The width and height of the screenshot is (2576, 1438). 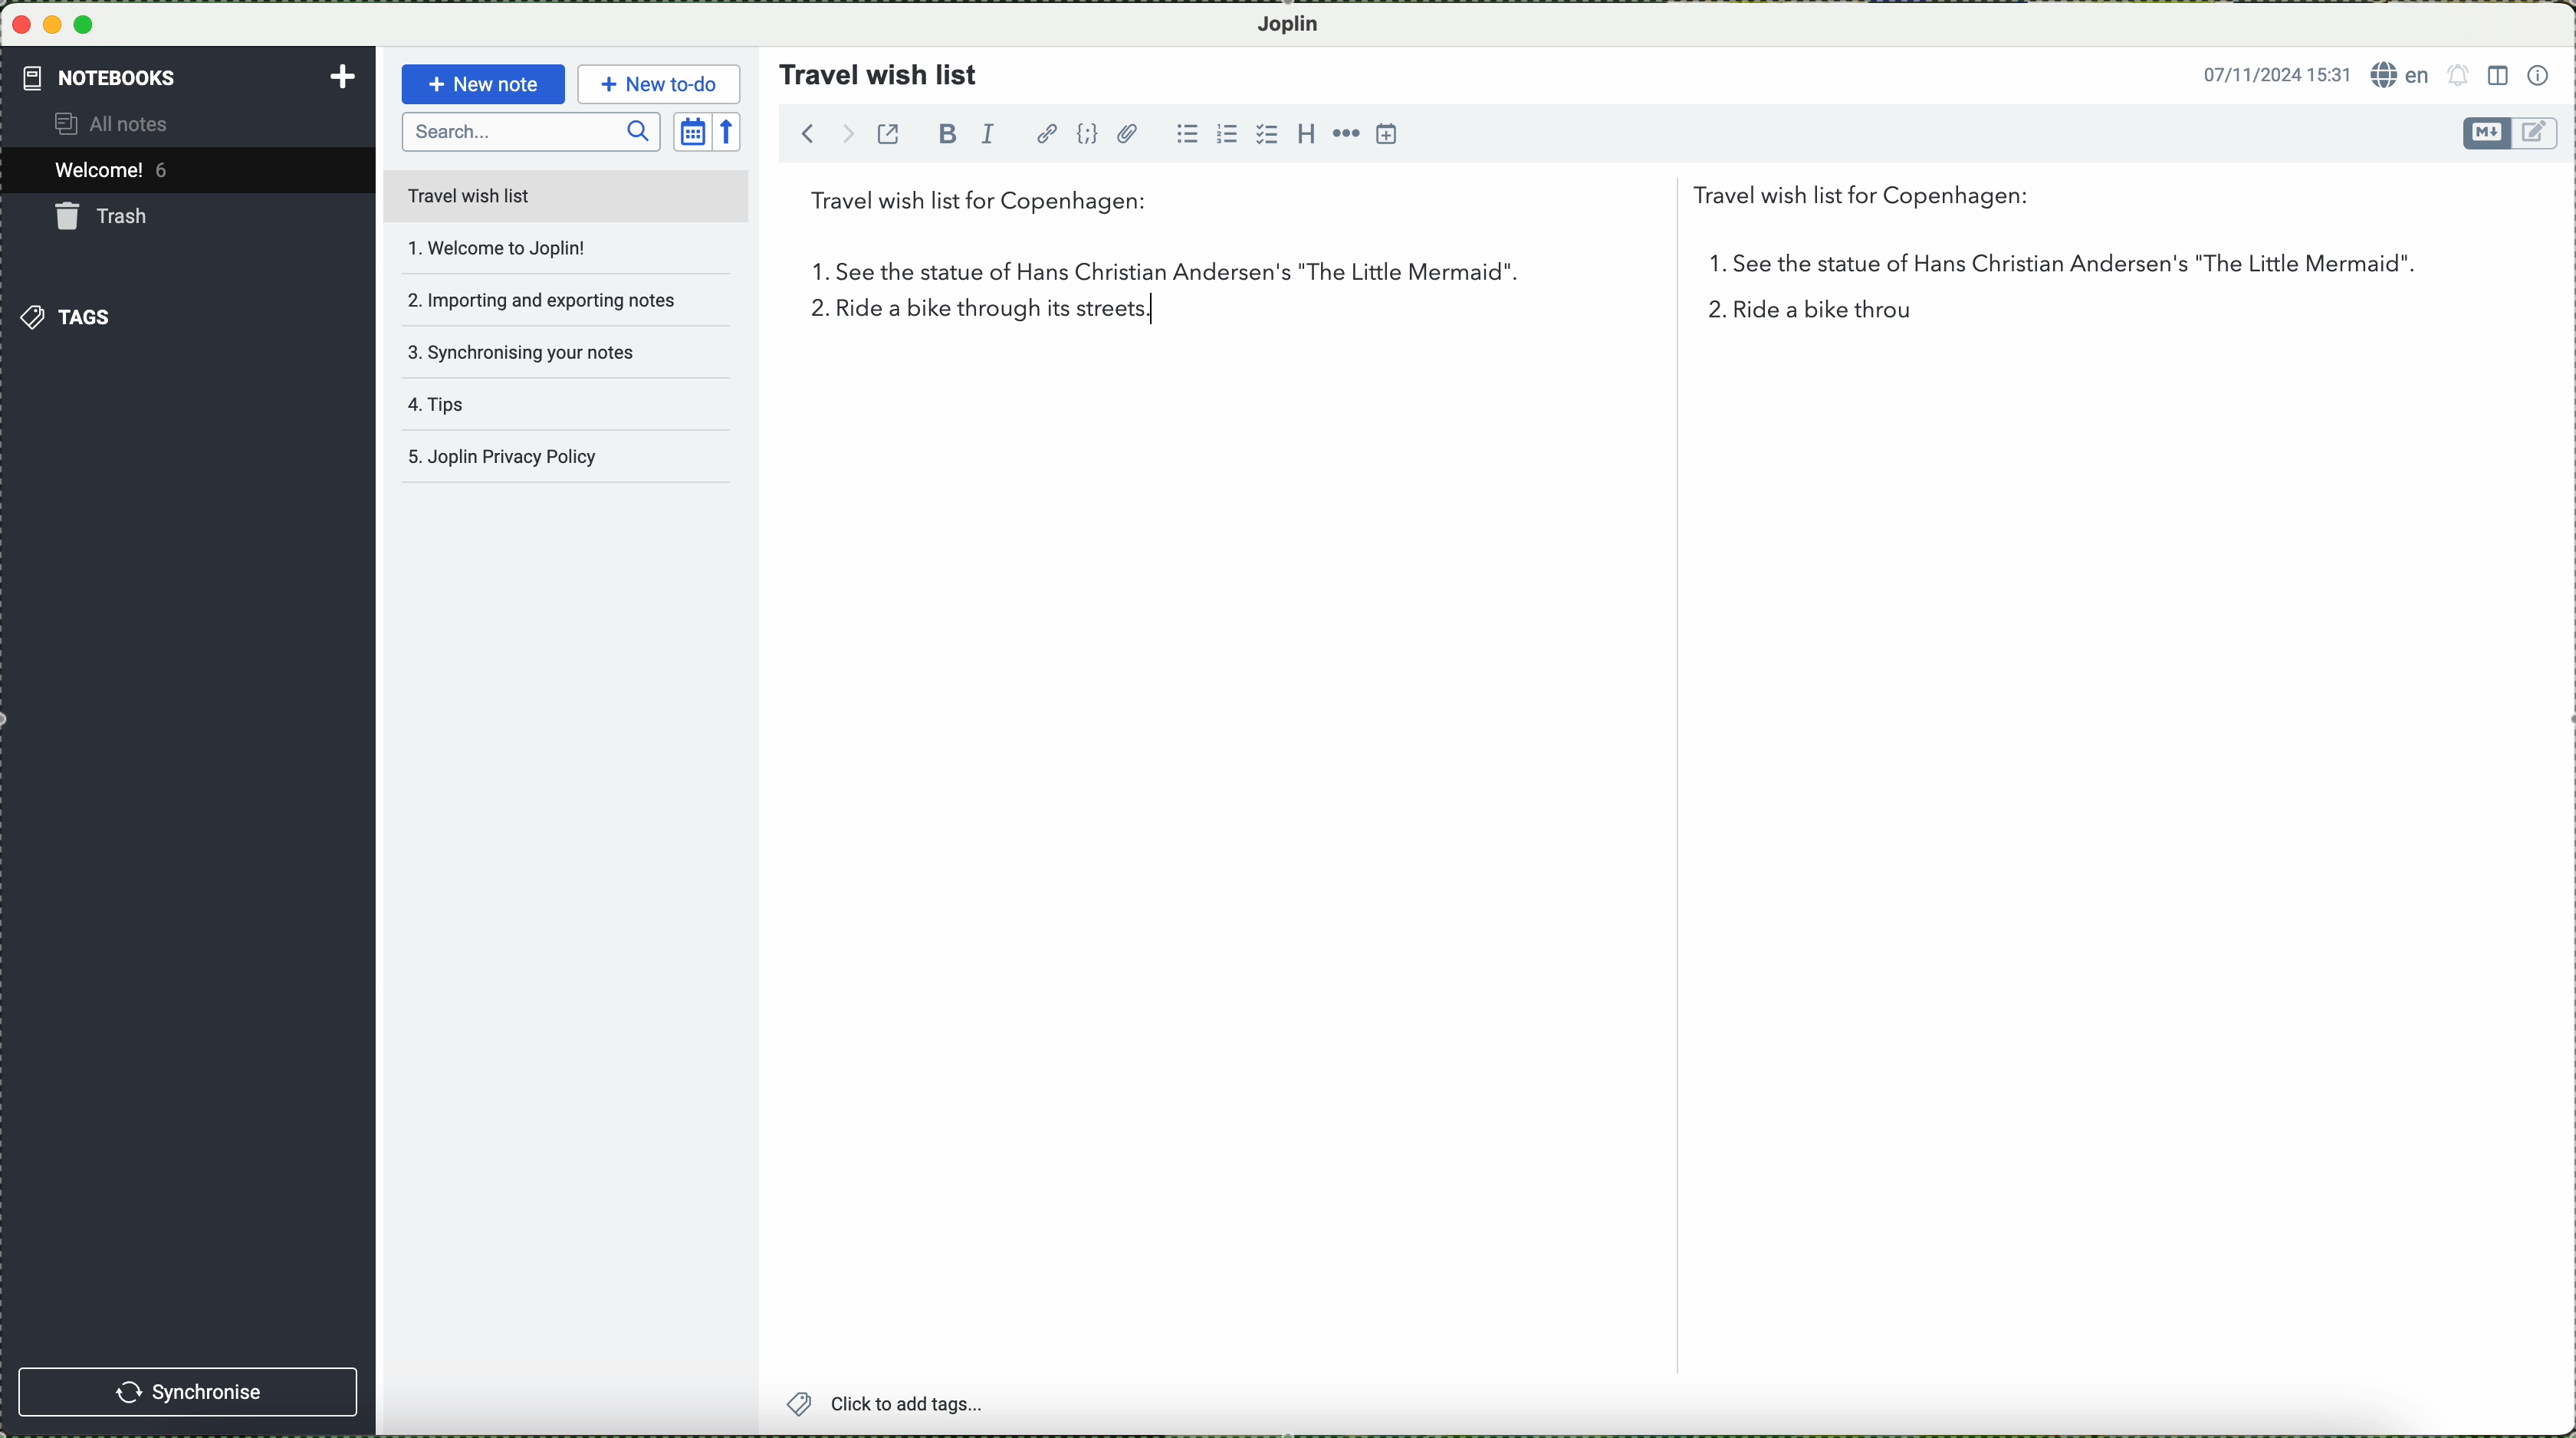 What do you see at coordinates (1835, 315) in the screenshot?
I see `2 in the list` at bounding box center [1835, 315].